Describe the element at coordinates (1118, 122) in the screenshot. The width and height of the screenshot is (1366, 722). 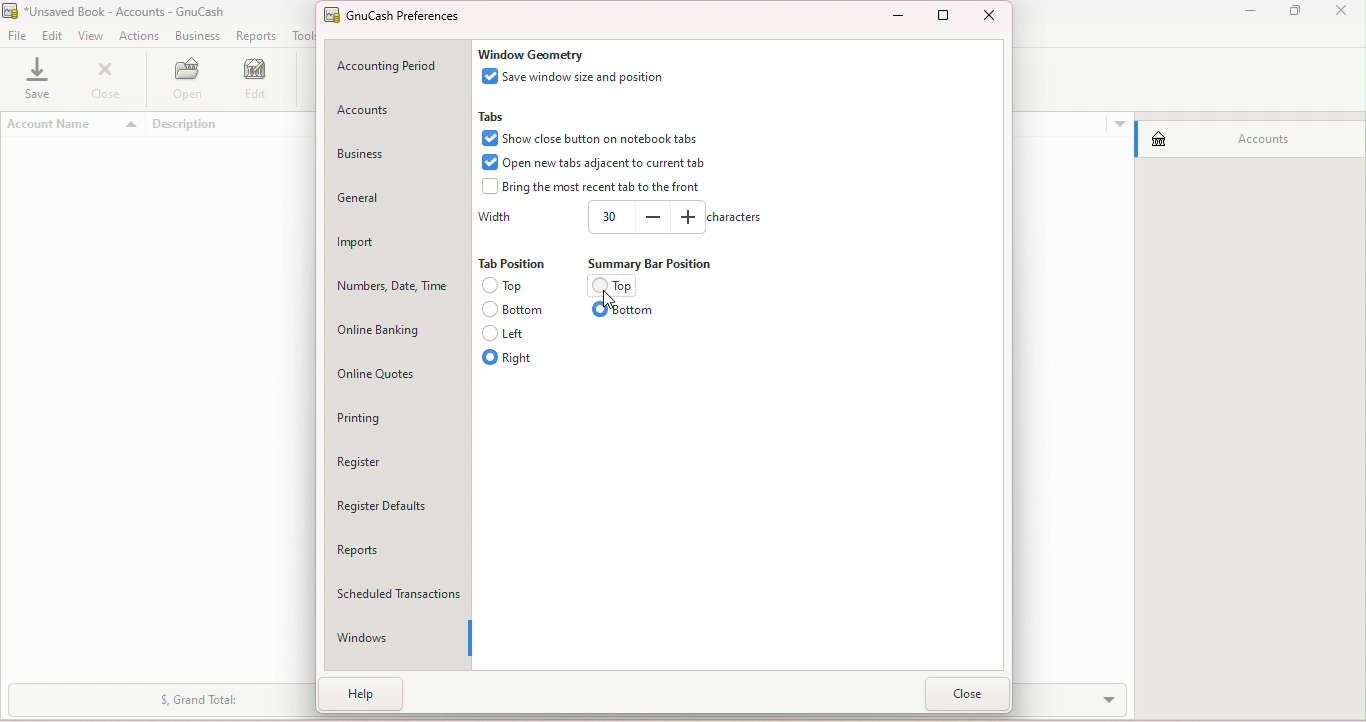
I see `More options` at that location.